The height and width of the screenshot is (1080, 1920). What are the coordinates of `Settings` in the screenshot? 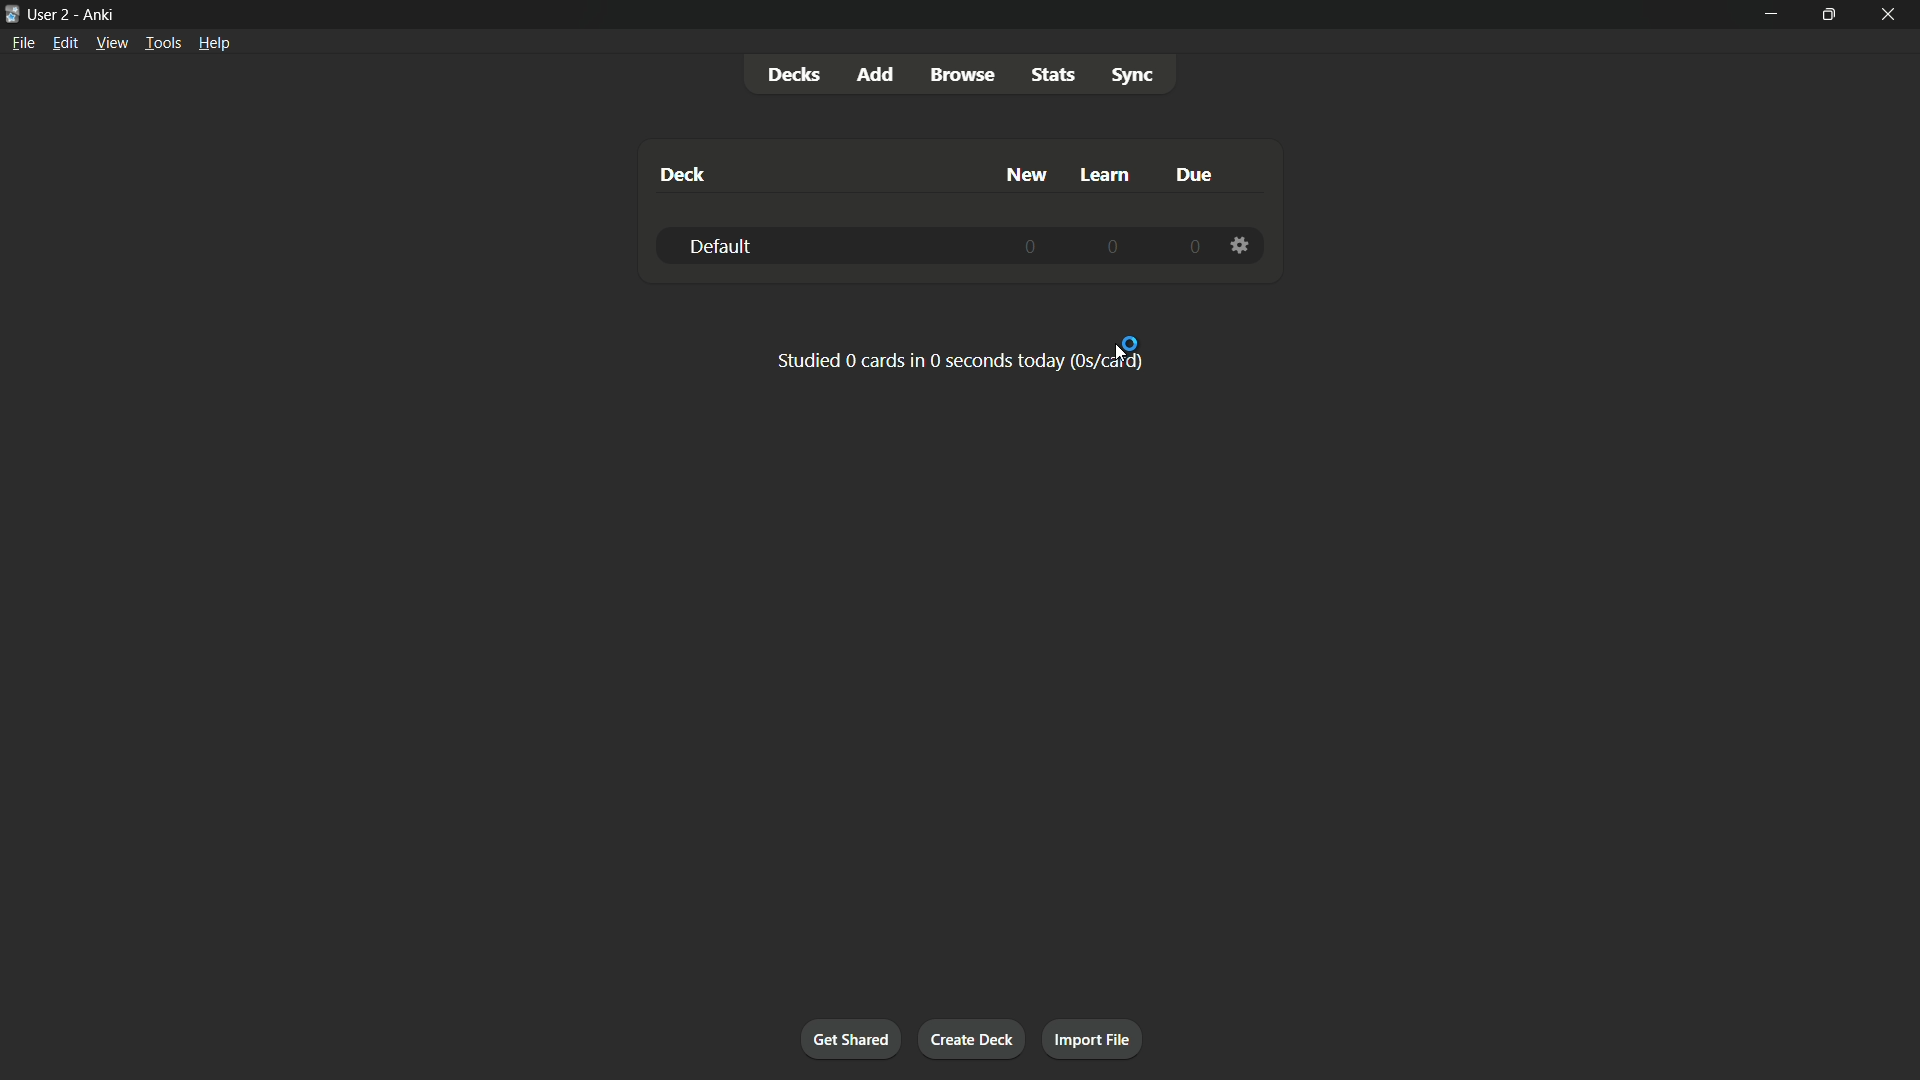 It's located at (1243, 245).